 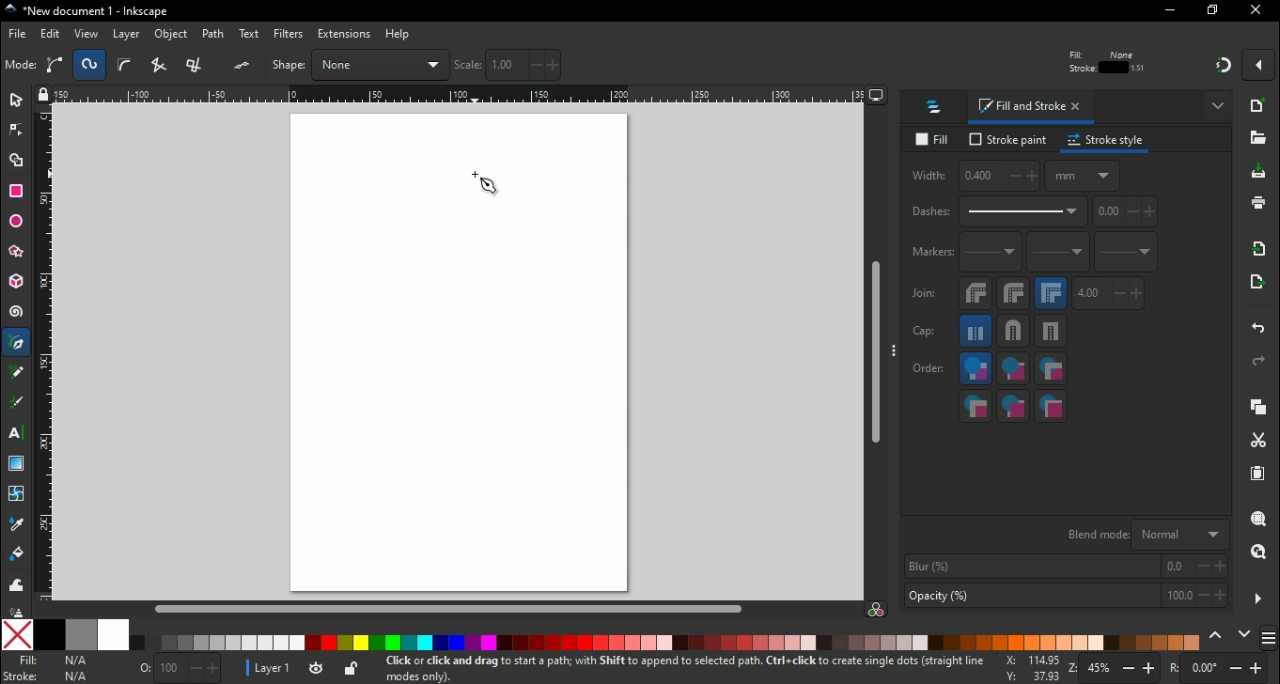 What do you see at coordinates (84, 12) in the screenshot?
I see `icon and filename` at bounding box center [84, 12].